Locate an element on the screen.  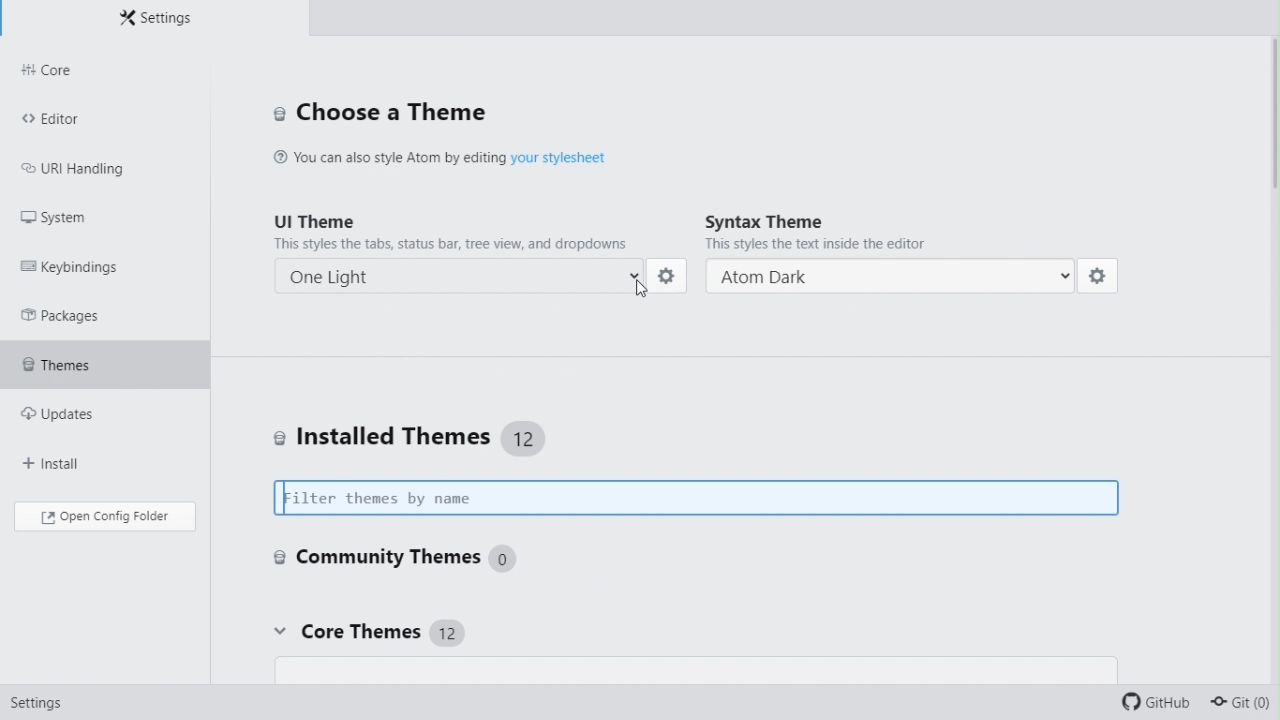
Updates is located at coordinates (78, 419).